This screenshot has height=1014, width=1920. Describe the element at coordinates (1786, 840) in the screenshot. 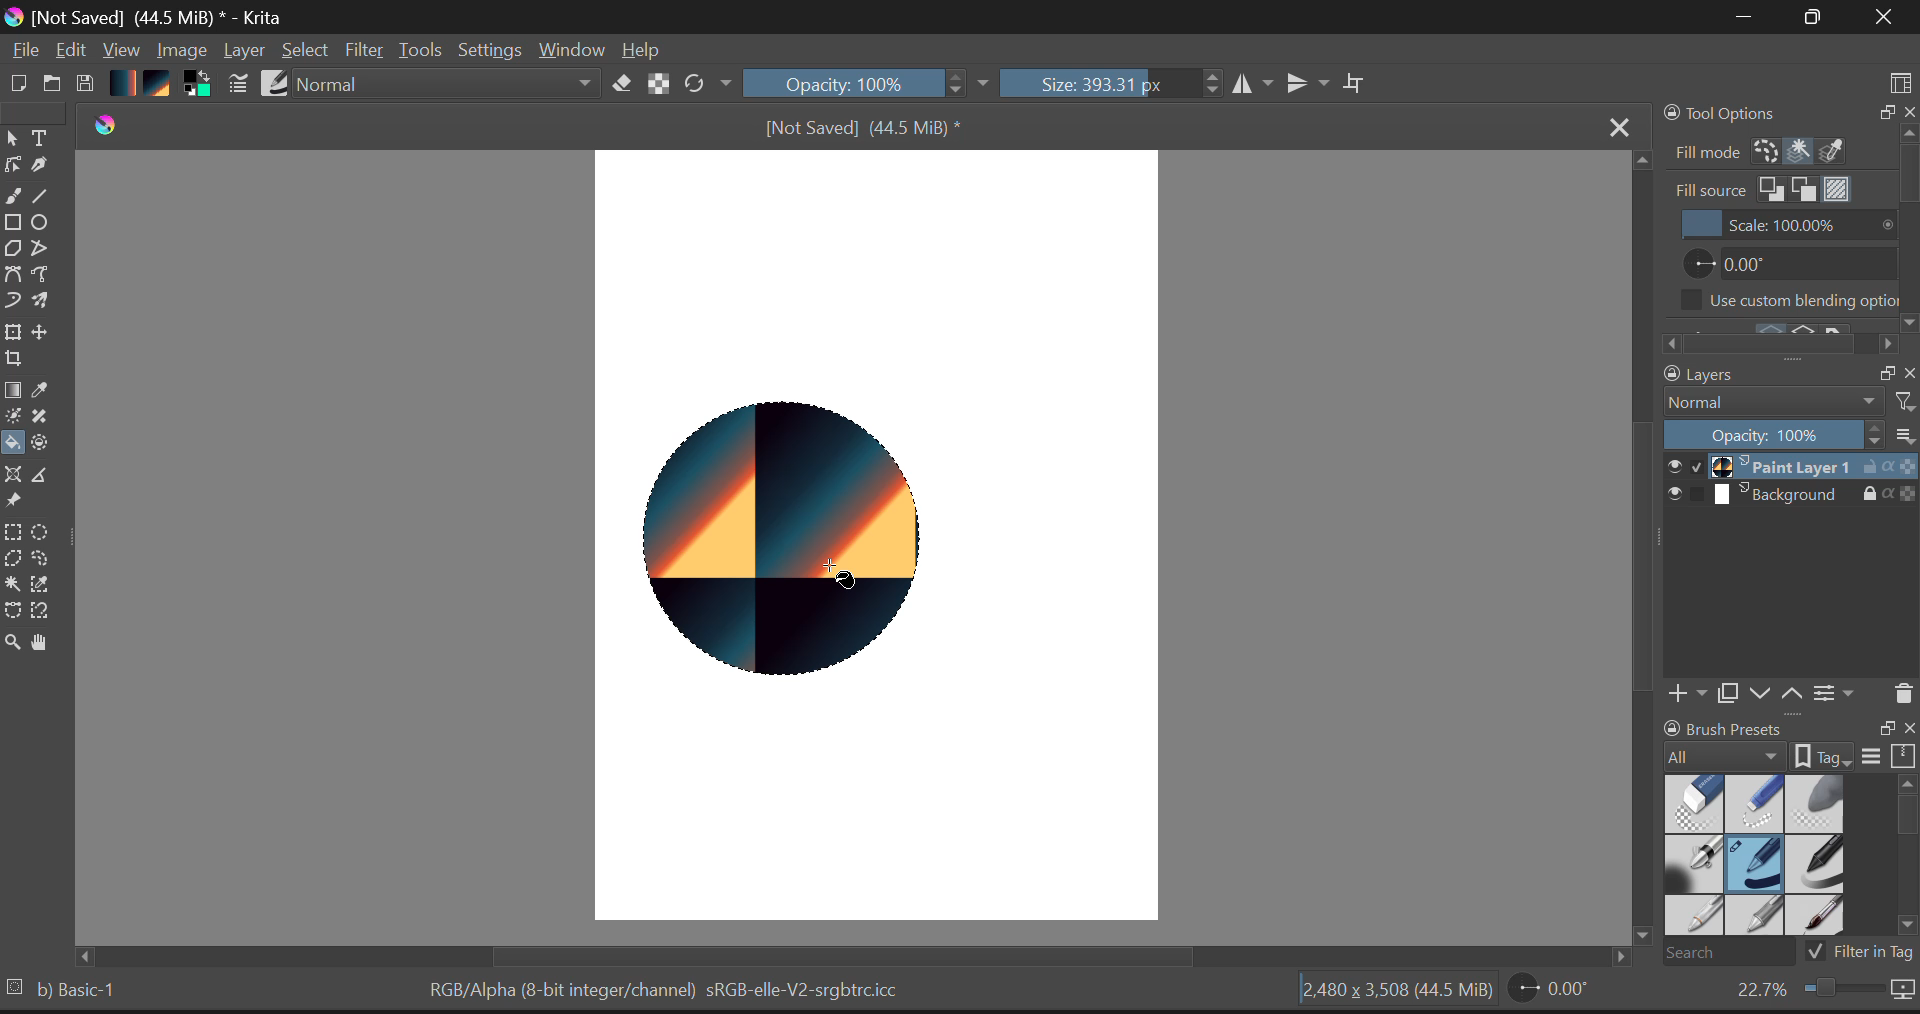

I see `Brush Presets Docker` at that location.